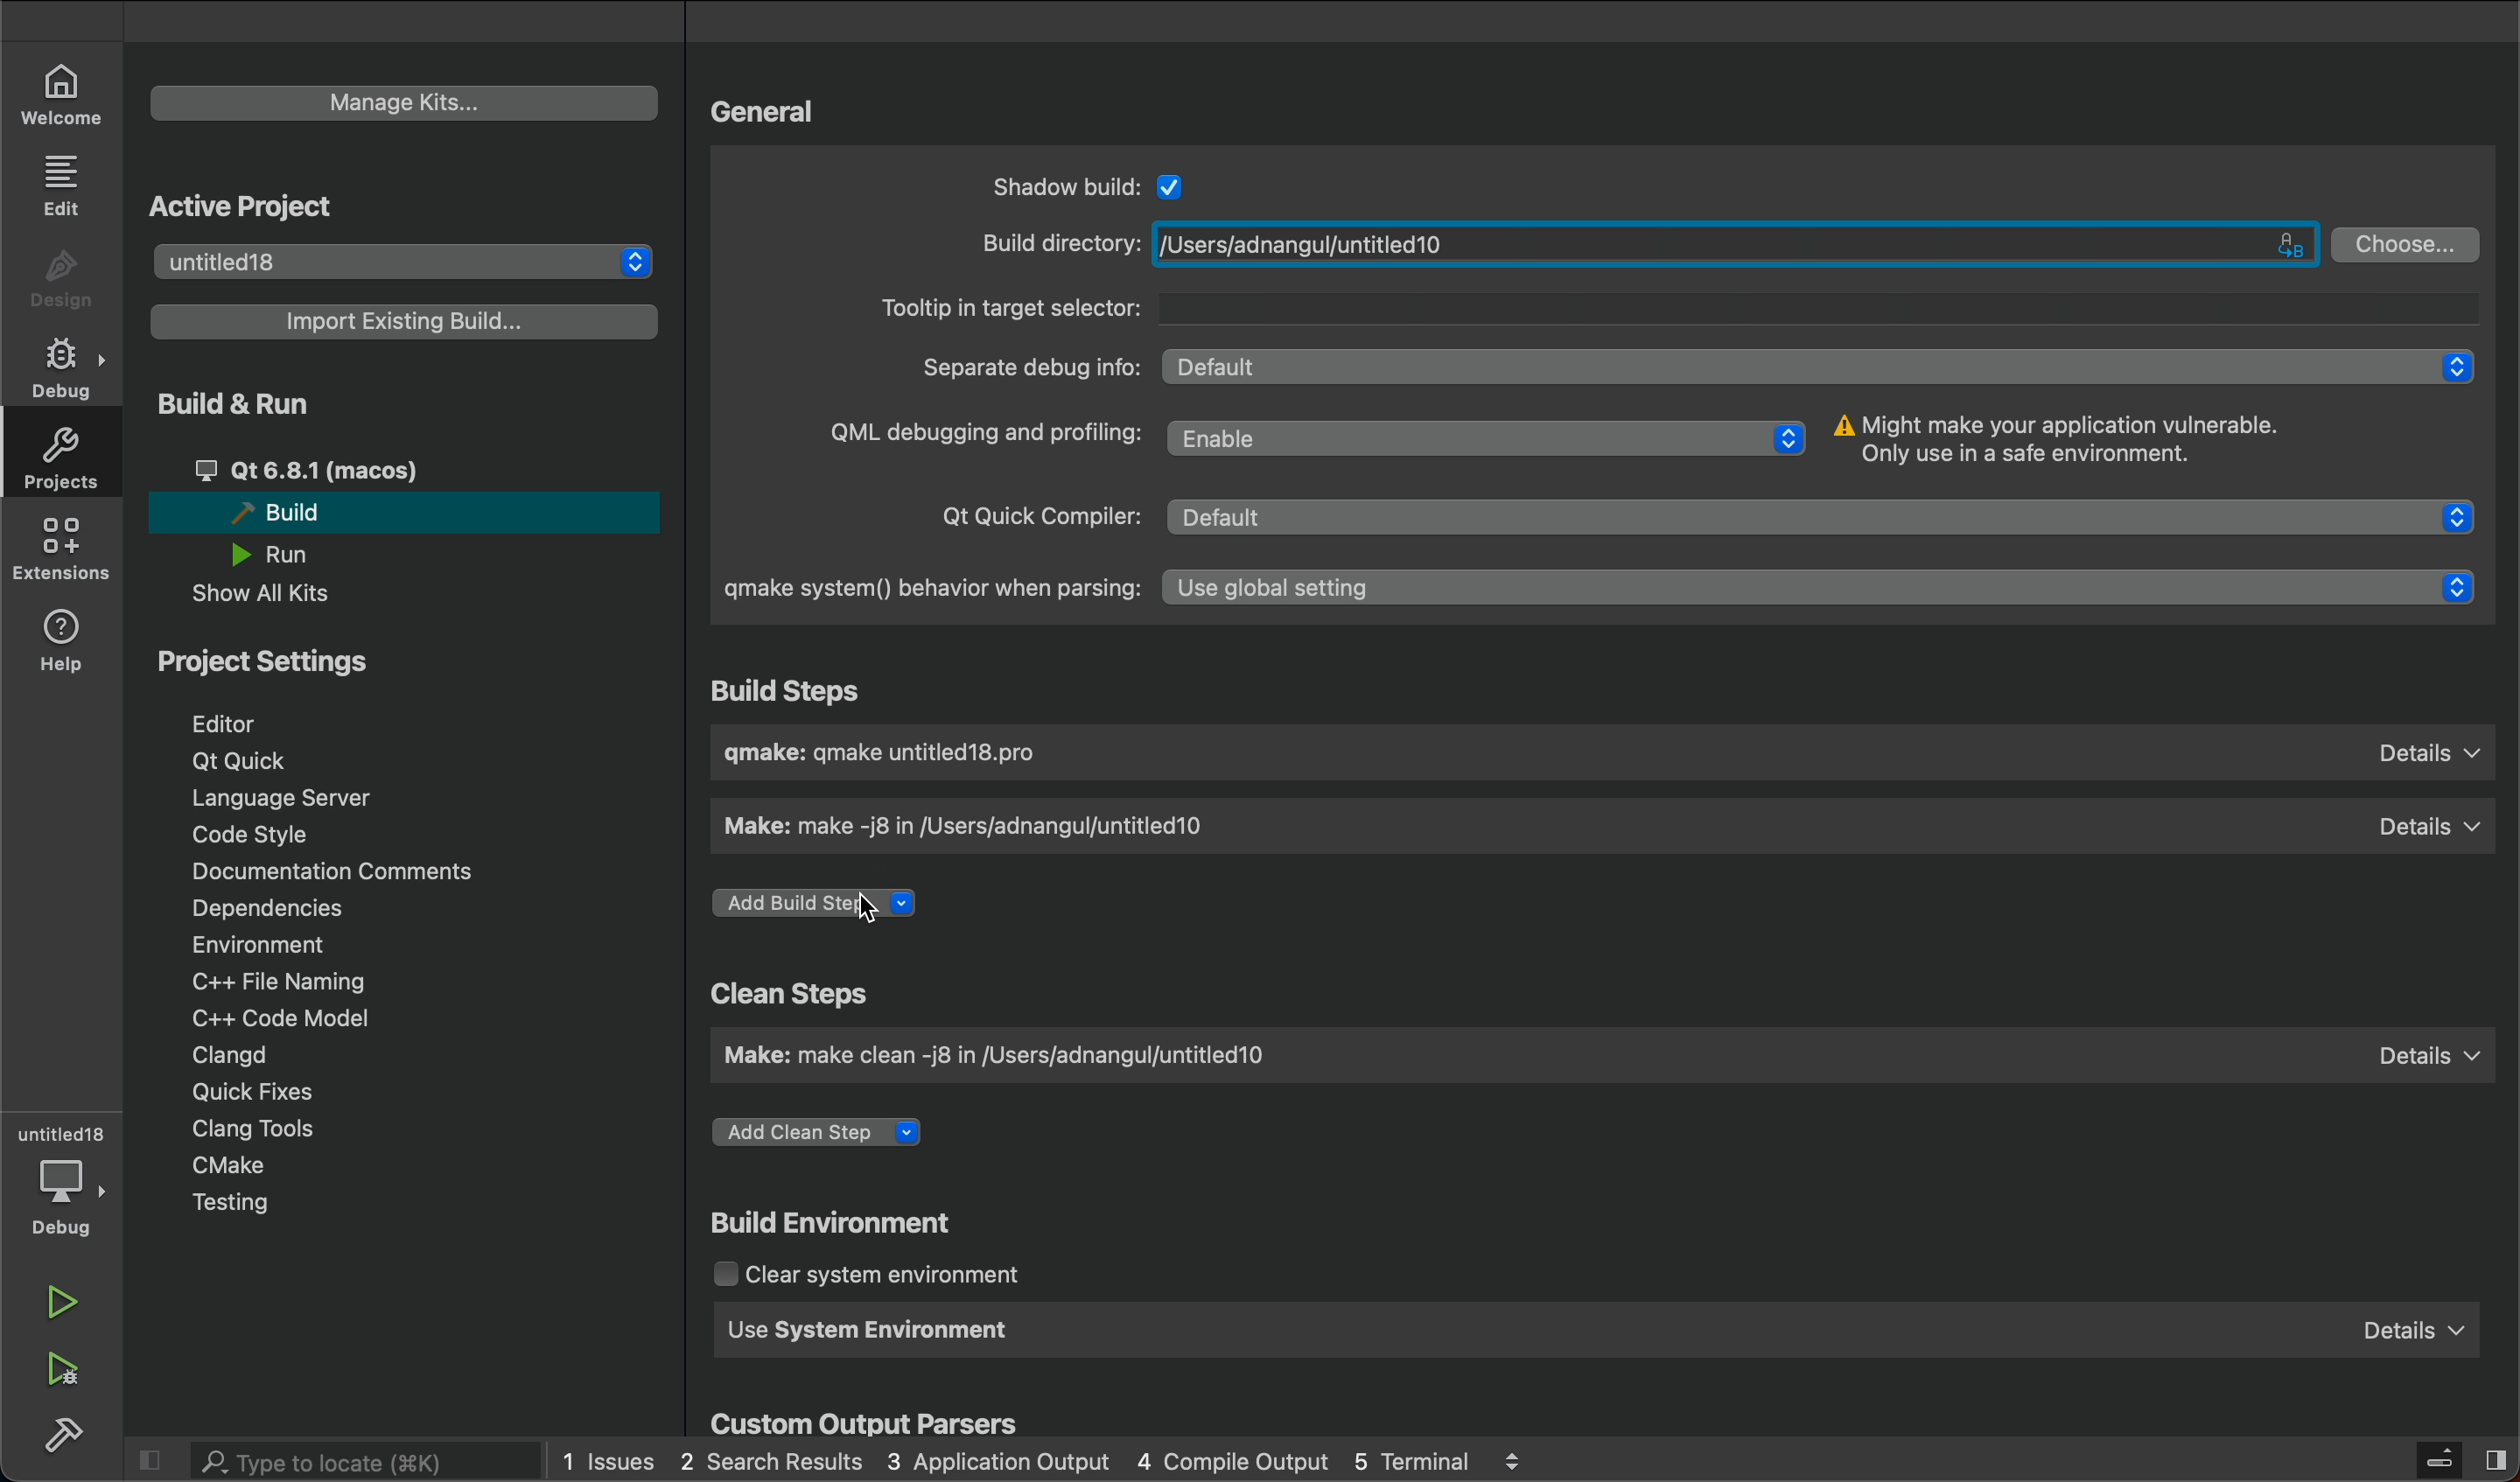 The height and width of the screenshot is (1482, 2520). Describe the element at coordinates (252, 207) in the screenshot. I see `Active Project` at that location.